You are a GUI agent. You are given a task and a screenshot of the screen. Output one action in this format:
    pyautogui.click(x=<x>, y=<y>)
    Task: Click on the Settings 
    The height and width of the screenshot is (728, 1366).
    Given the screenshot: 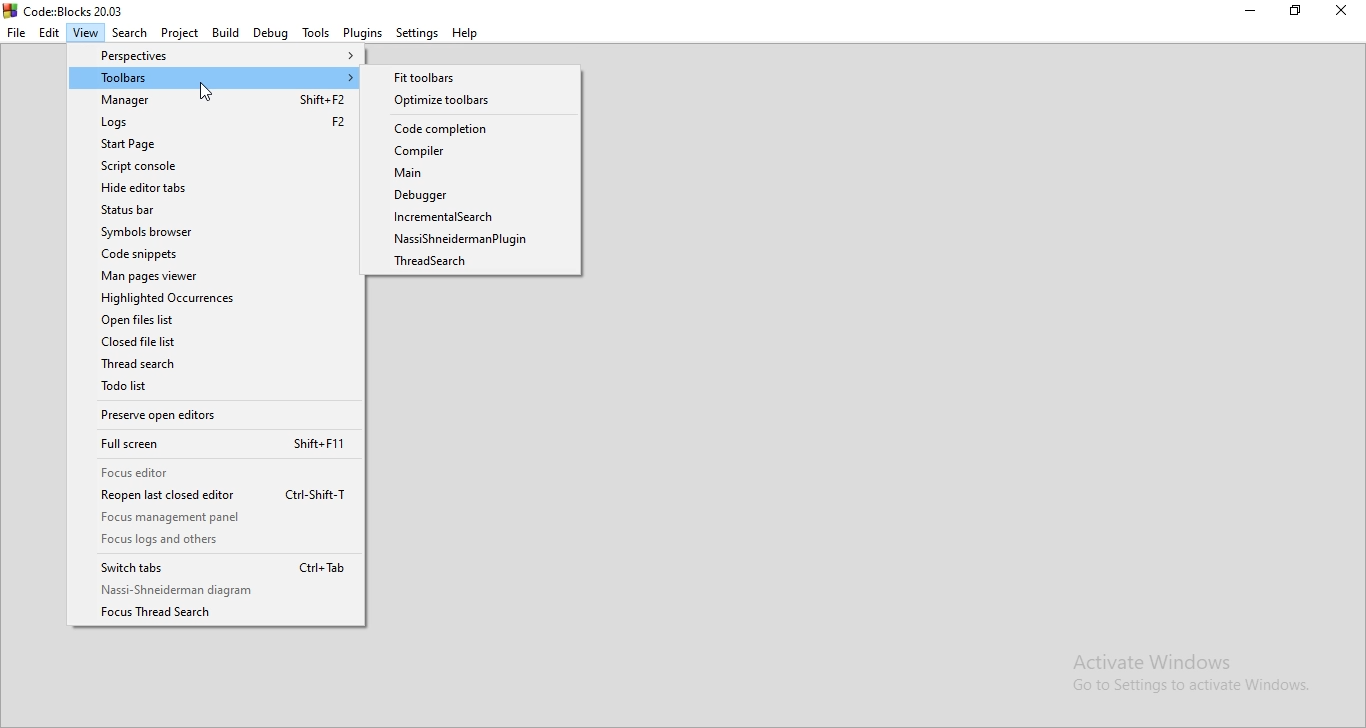 What is the action you would take?
    pyautogui.click(x=418, y=33)
    